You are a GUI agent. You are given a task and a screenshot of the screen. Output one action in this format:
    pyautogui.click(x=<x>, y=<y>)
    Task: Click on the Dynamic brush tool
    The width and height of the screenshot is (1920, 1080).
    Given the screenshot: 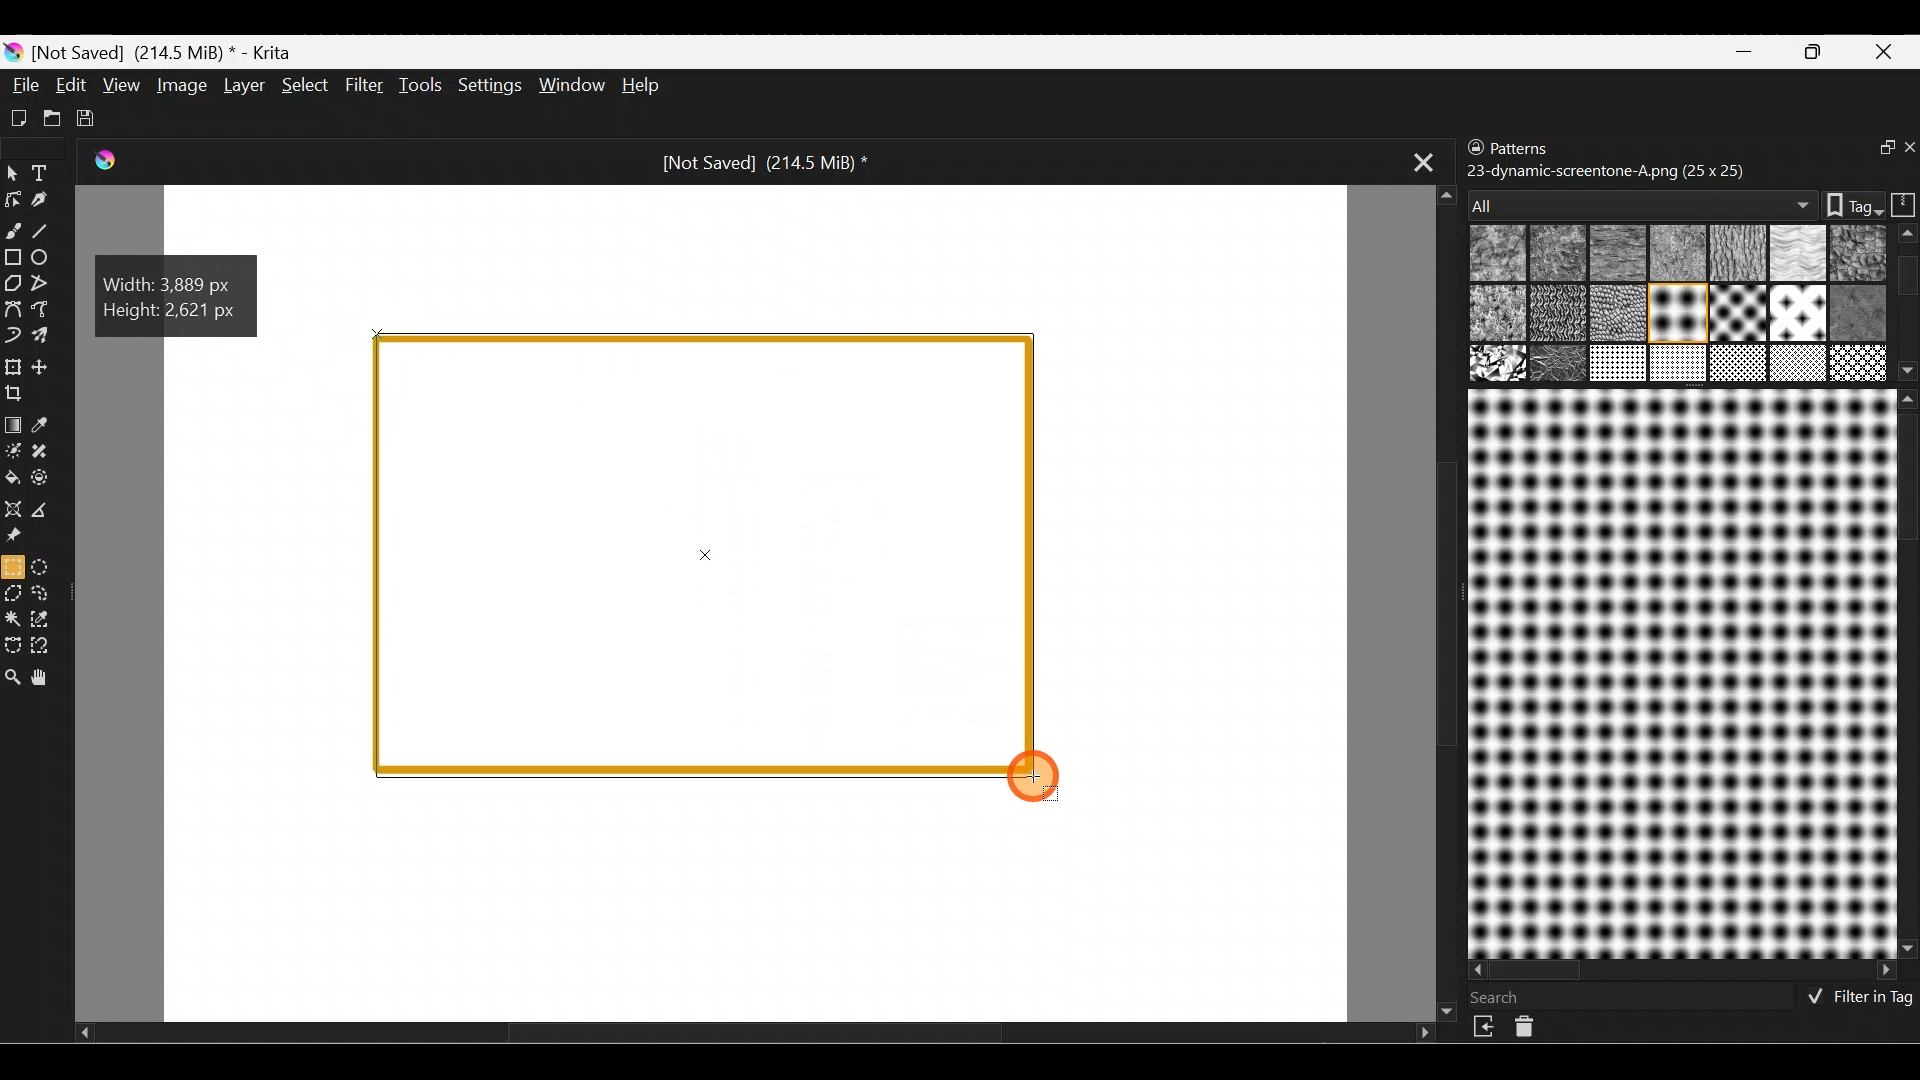 What is the action you would take?
    pyautogui.click(x=13, y=336)
    